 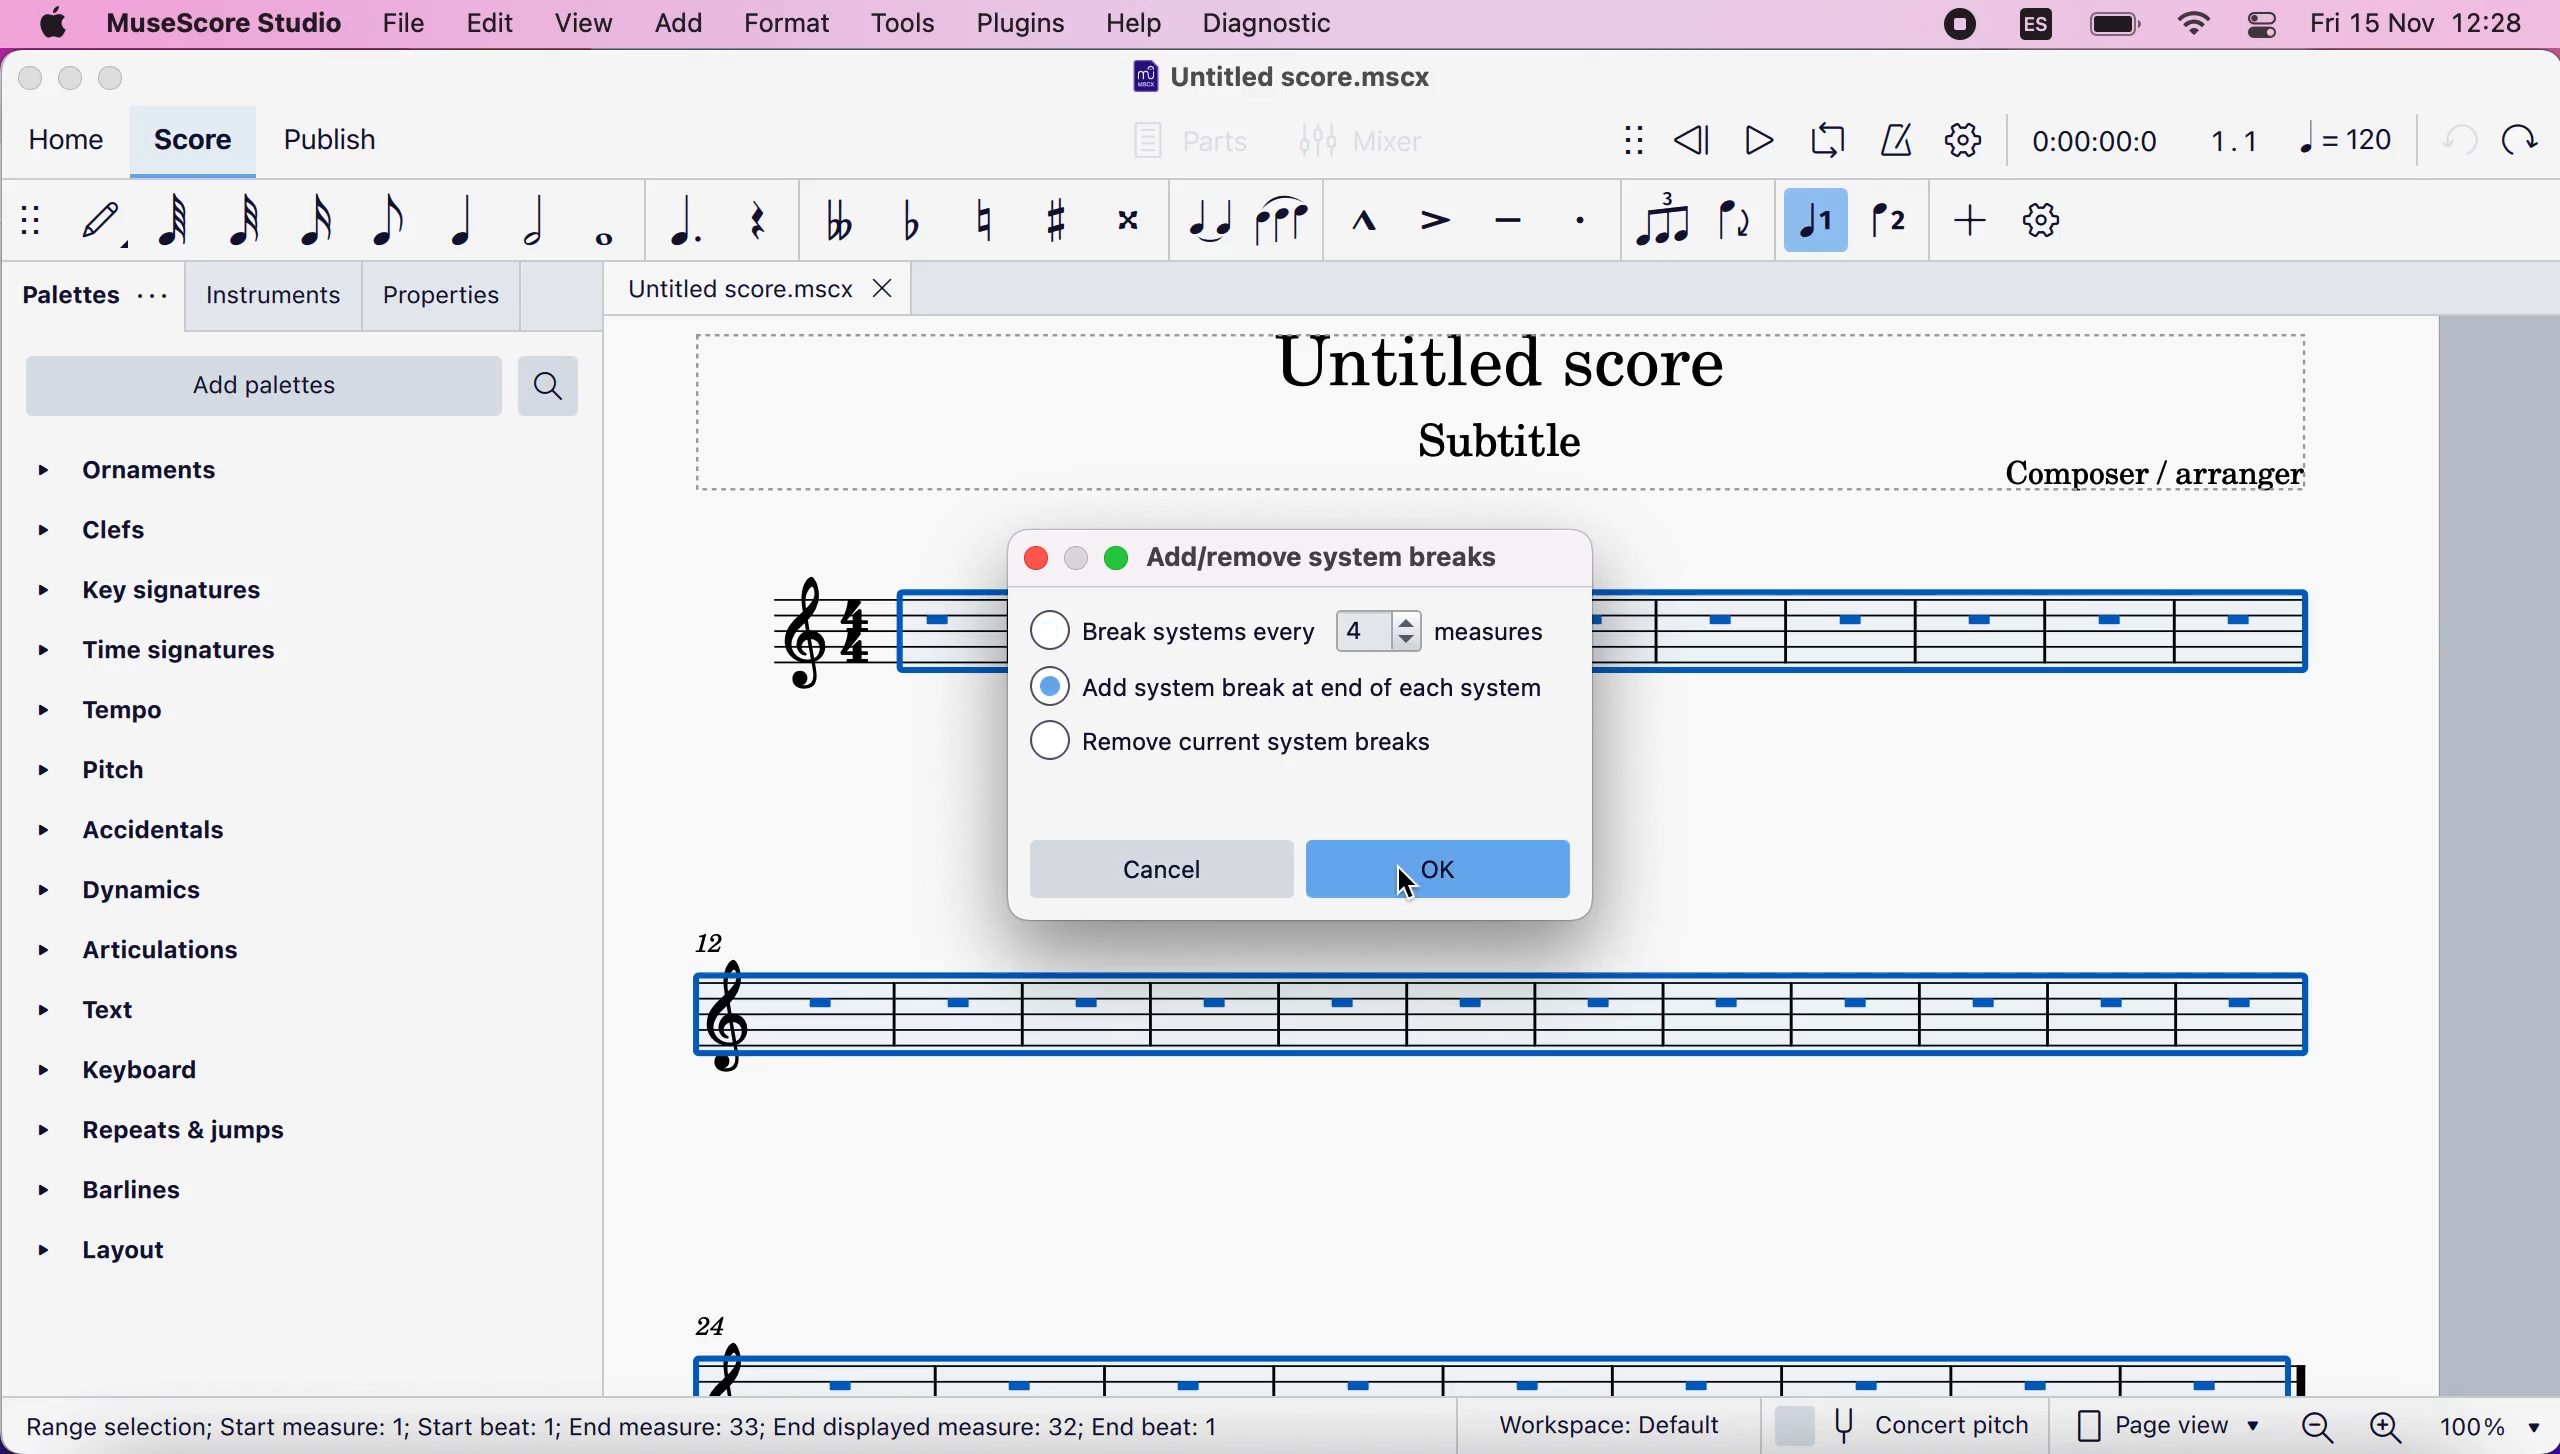 I want to click on ok, so click(x=1438, y=868).